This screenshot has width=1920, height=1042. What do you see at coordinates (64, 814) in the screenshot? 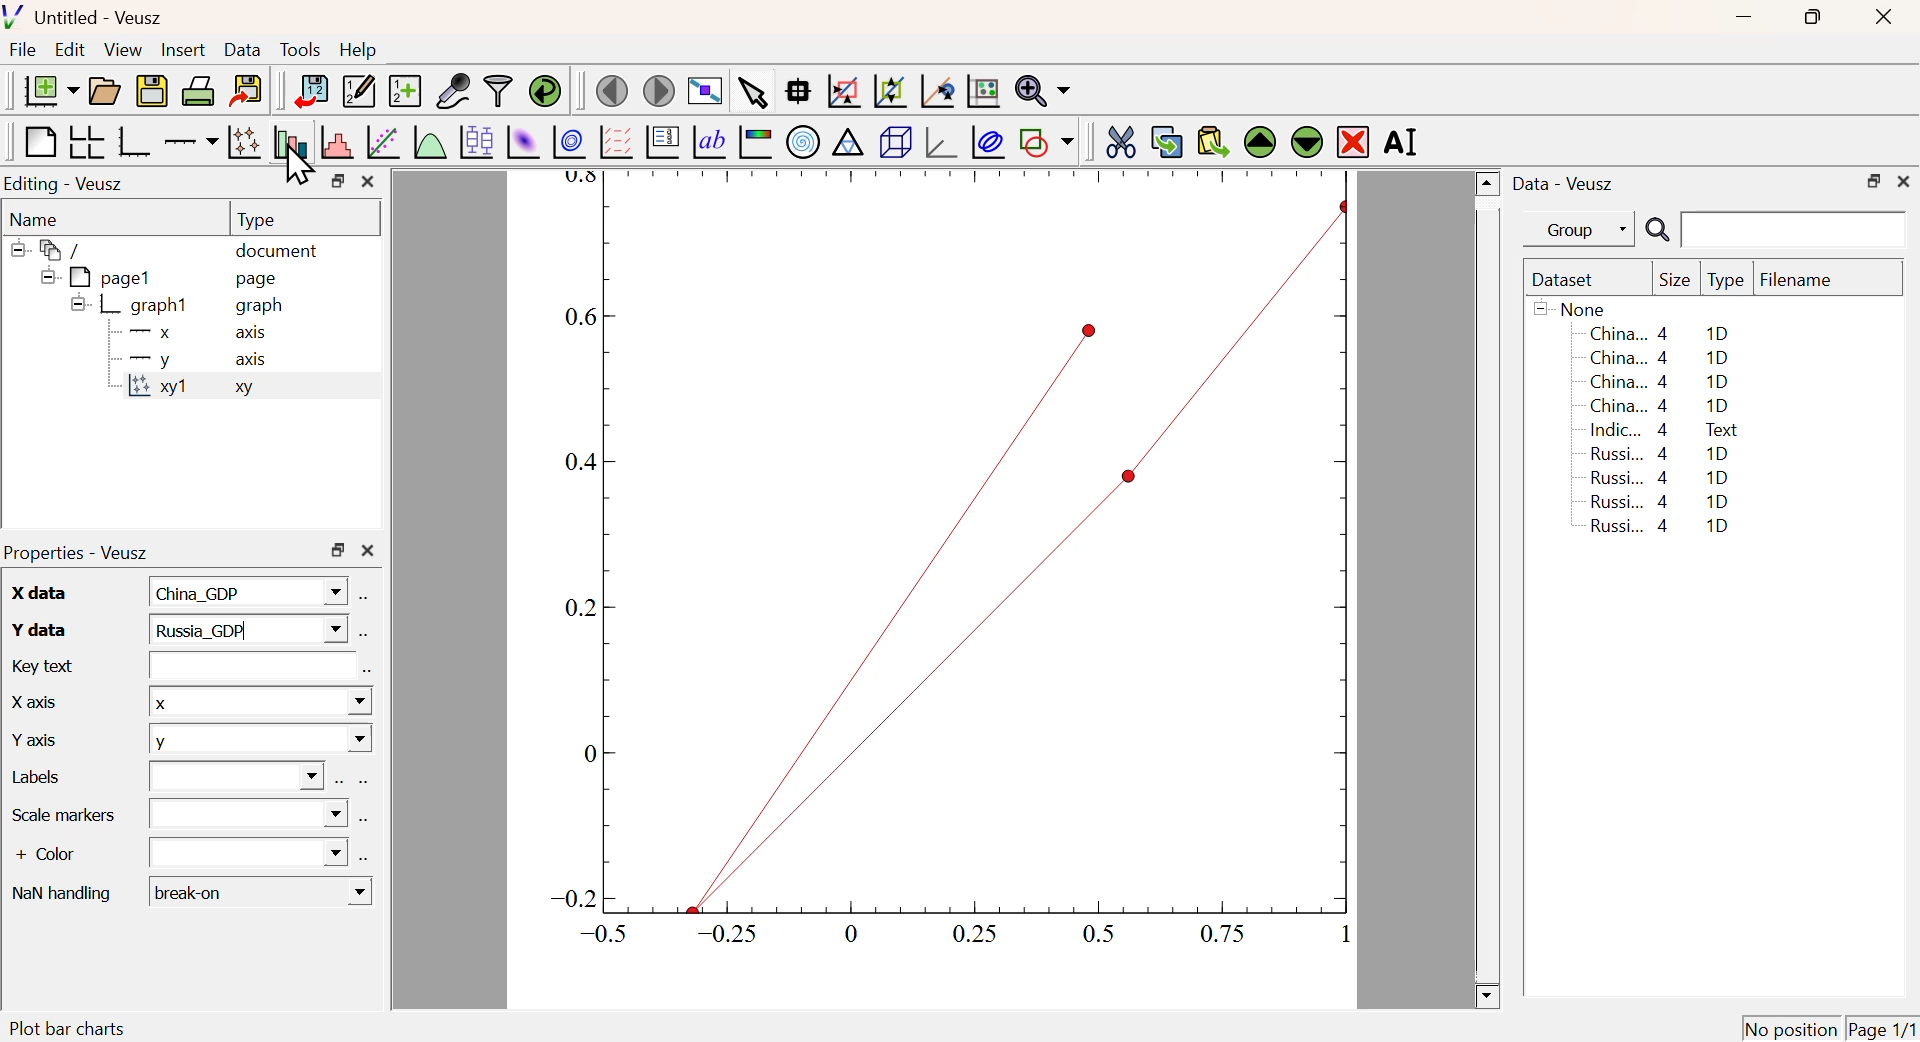
I see `Scale Marker` at bounding box center [64, 814].